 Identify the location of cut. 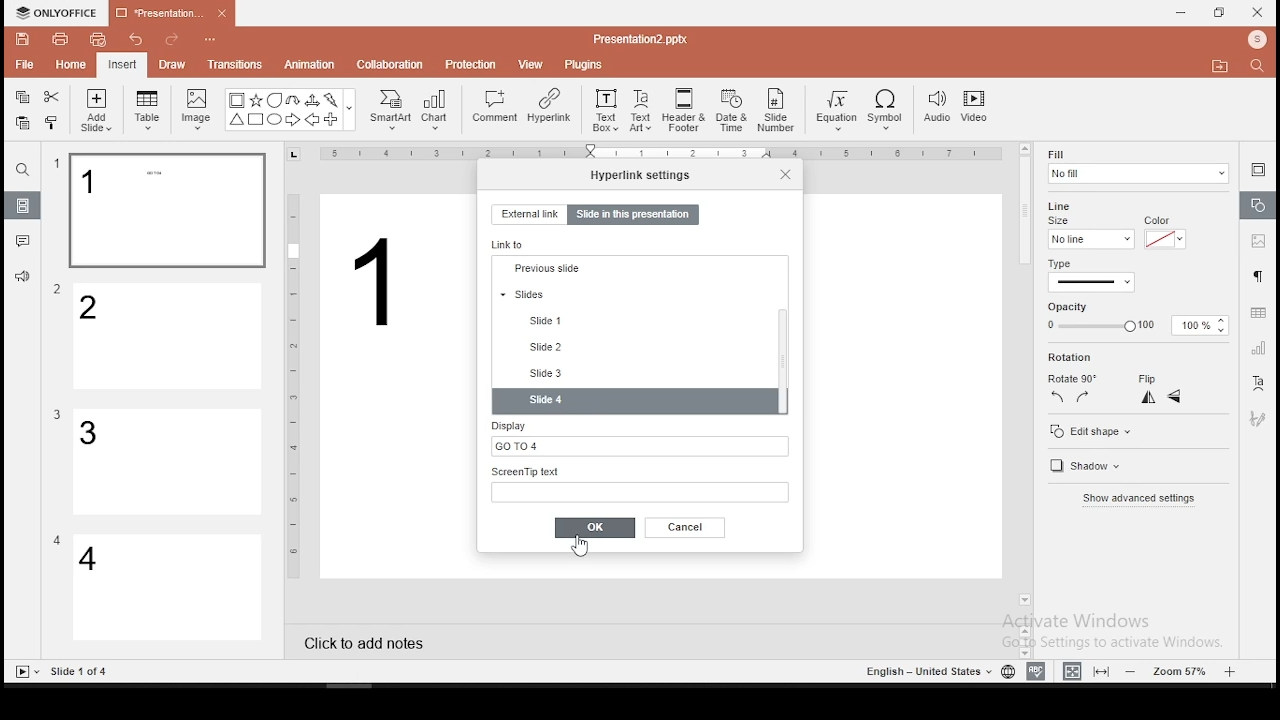
(52, 96).